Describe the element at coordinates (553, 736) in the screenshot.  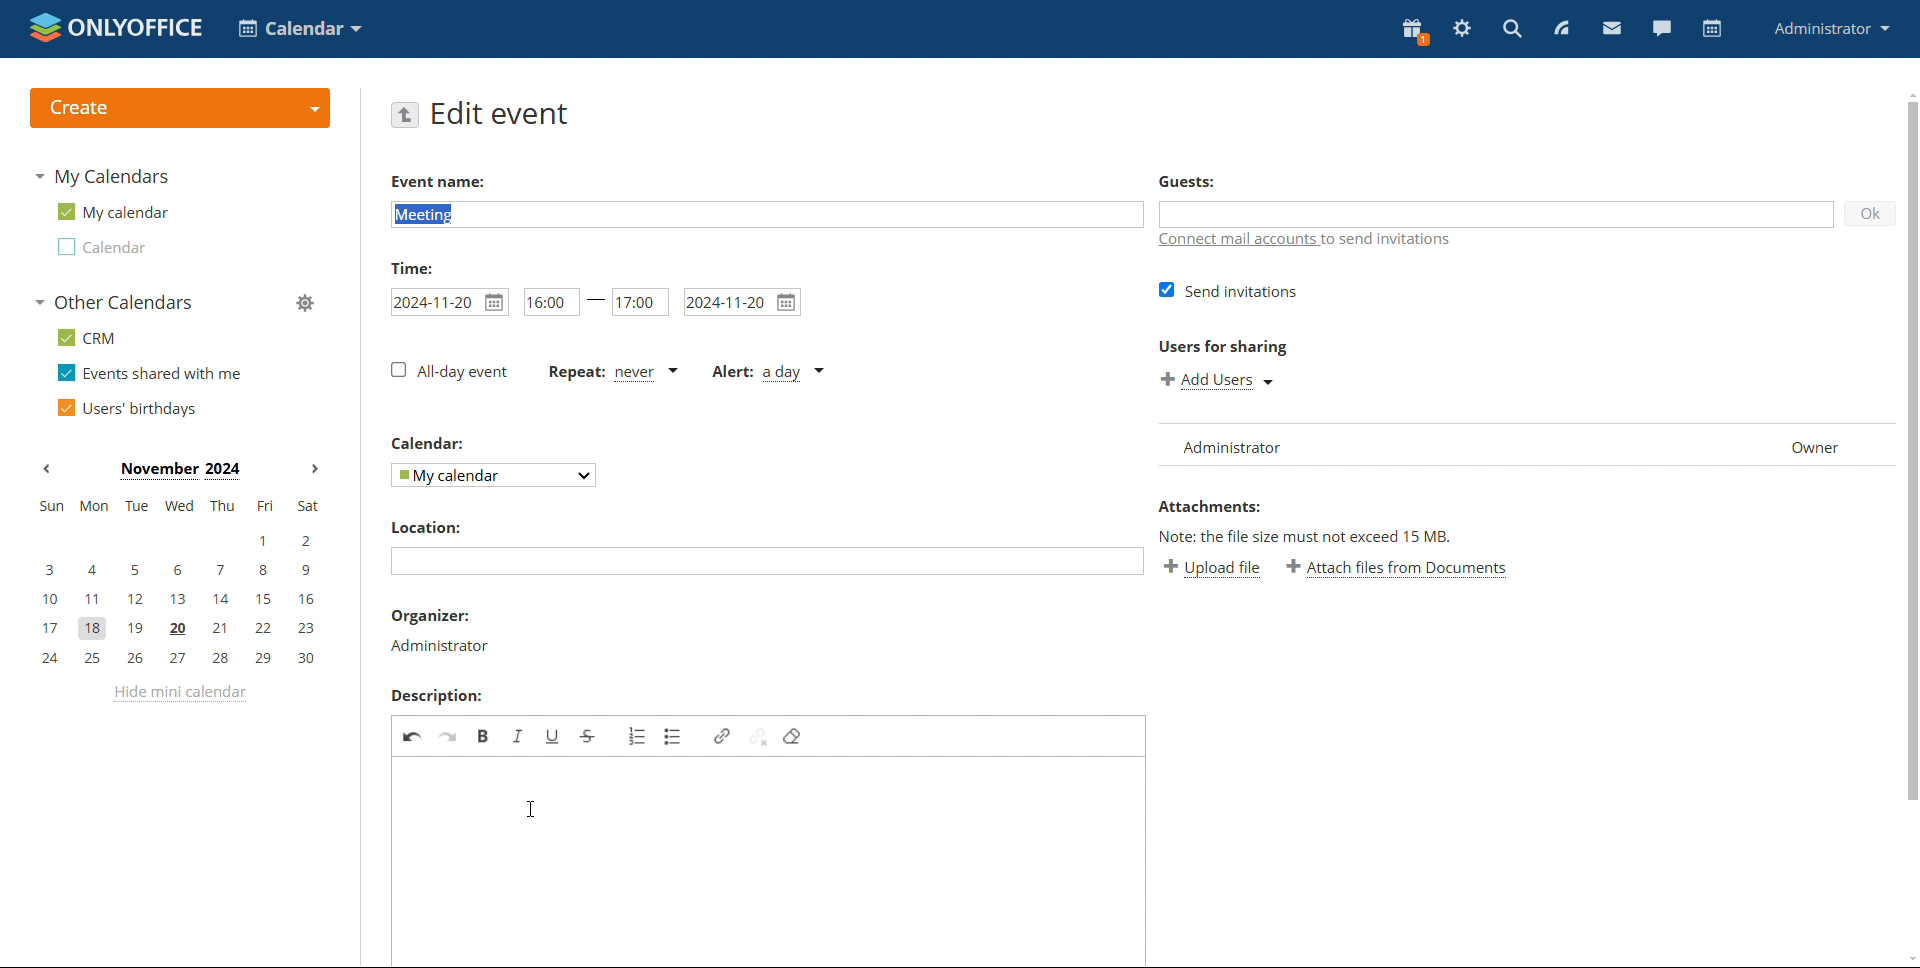
I see `underline` at that location.